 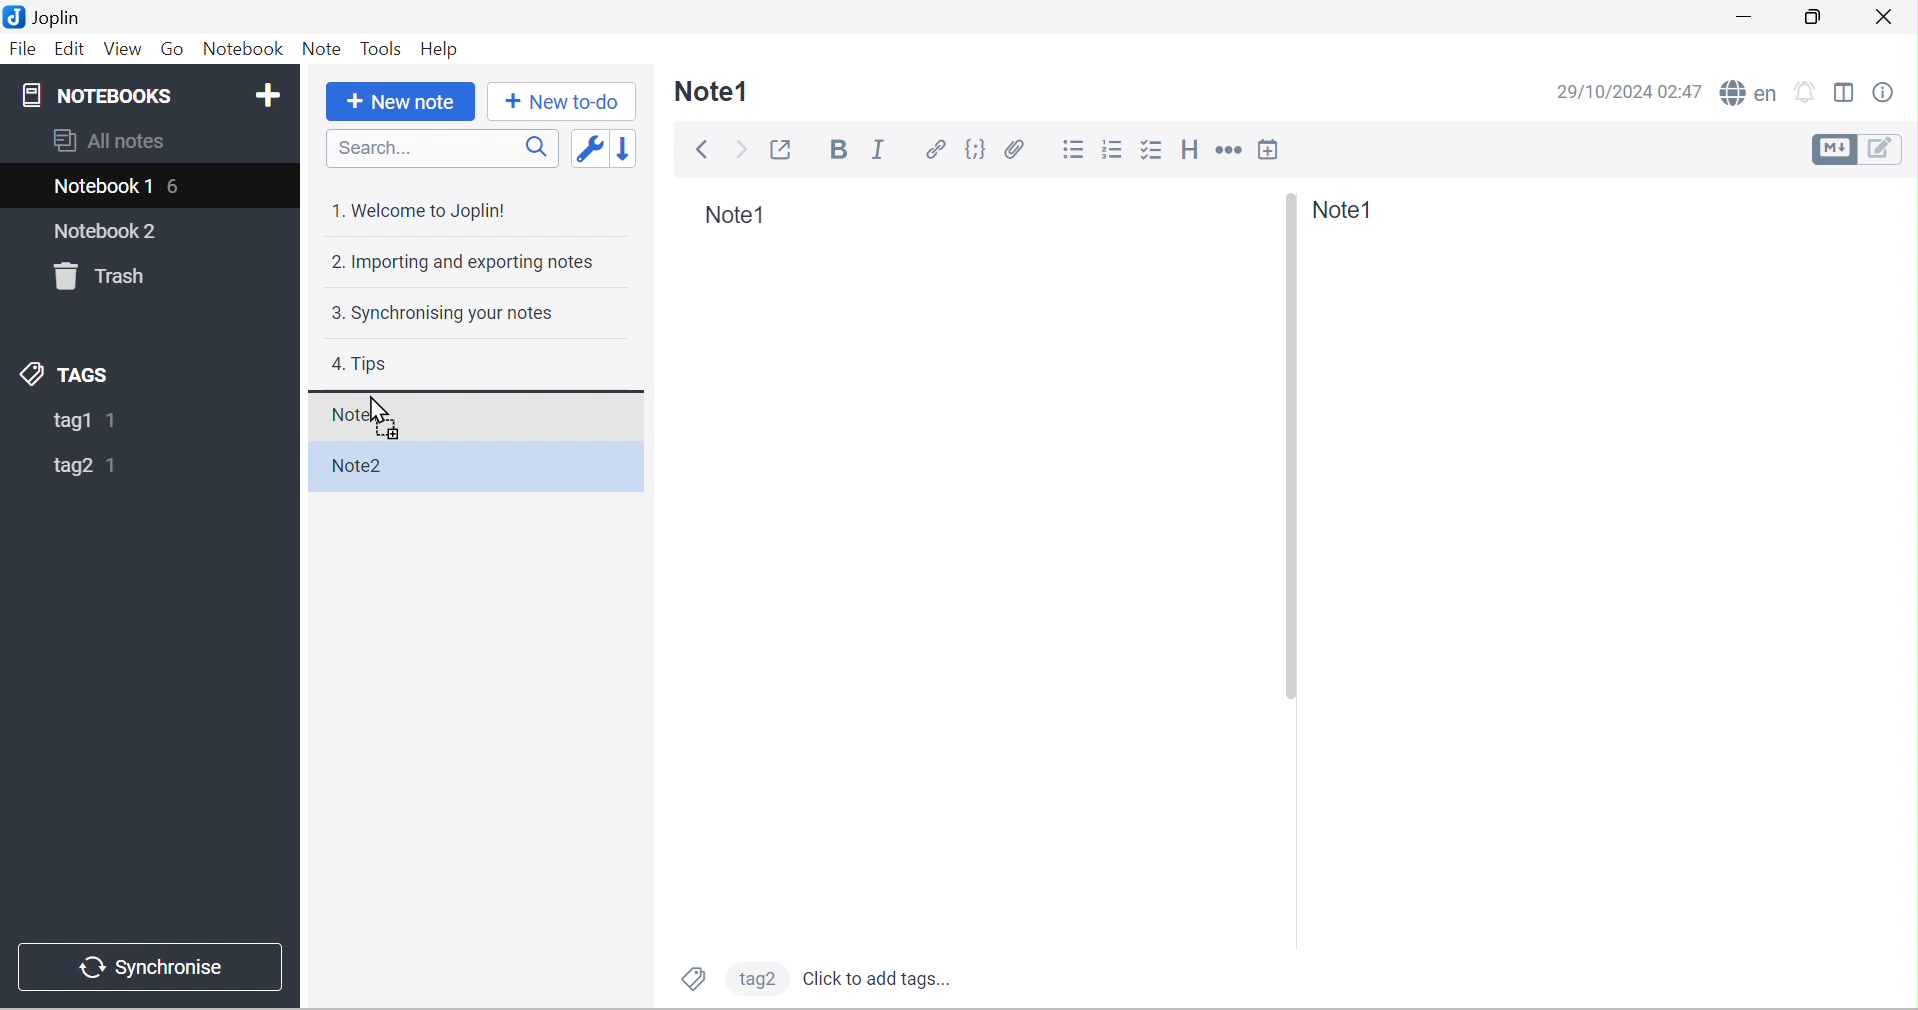 What do you see at coordinates (714, 95) in the screenshot?
I see `Note1` at bounding box center [714, 95].